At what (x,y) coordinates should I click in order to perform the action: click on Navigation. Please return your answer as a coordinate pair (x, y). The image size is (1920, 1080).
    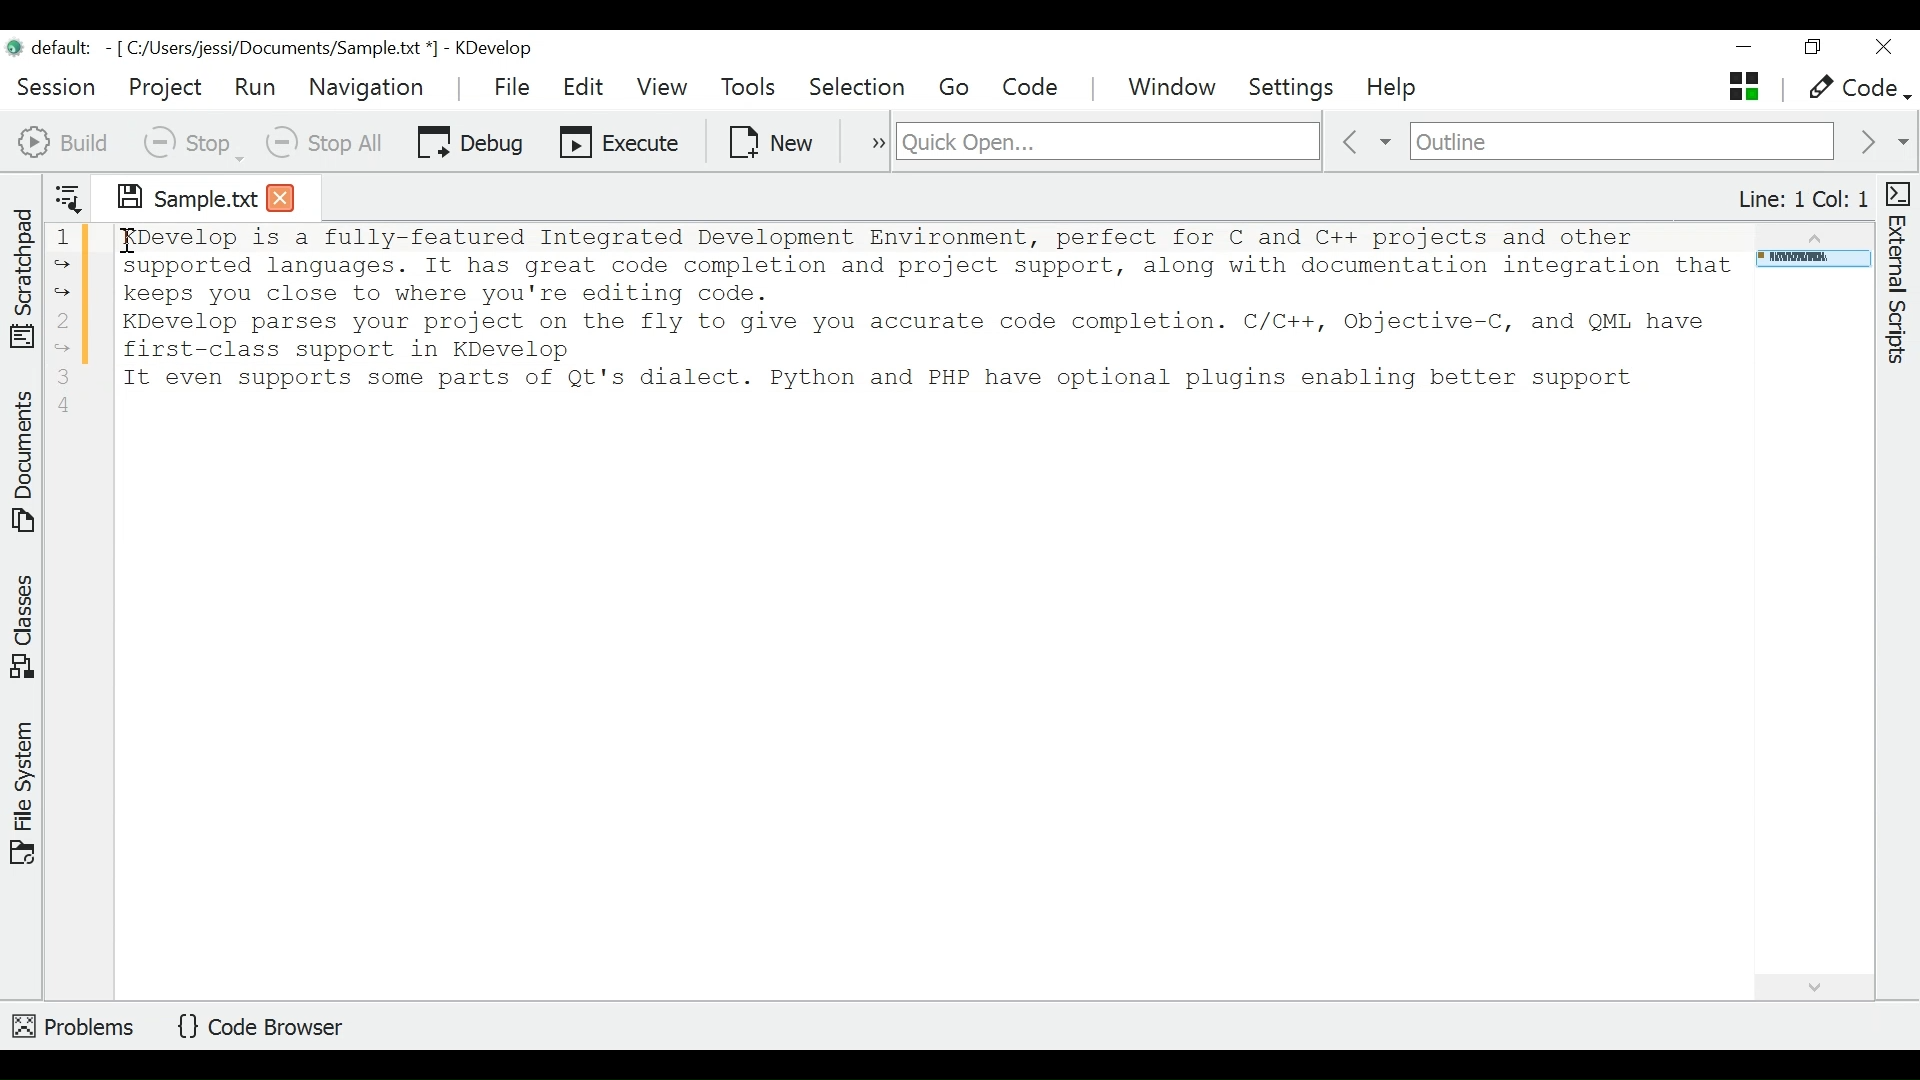
    Looking at the image, I should click on (371, 87).